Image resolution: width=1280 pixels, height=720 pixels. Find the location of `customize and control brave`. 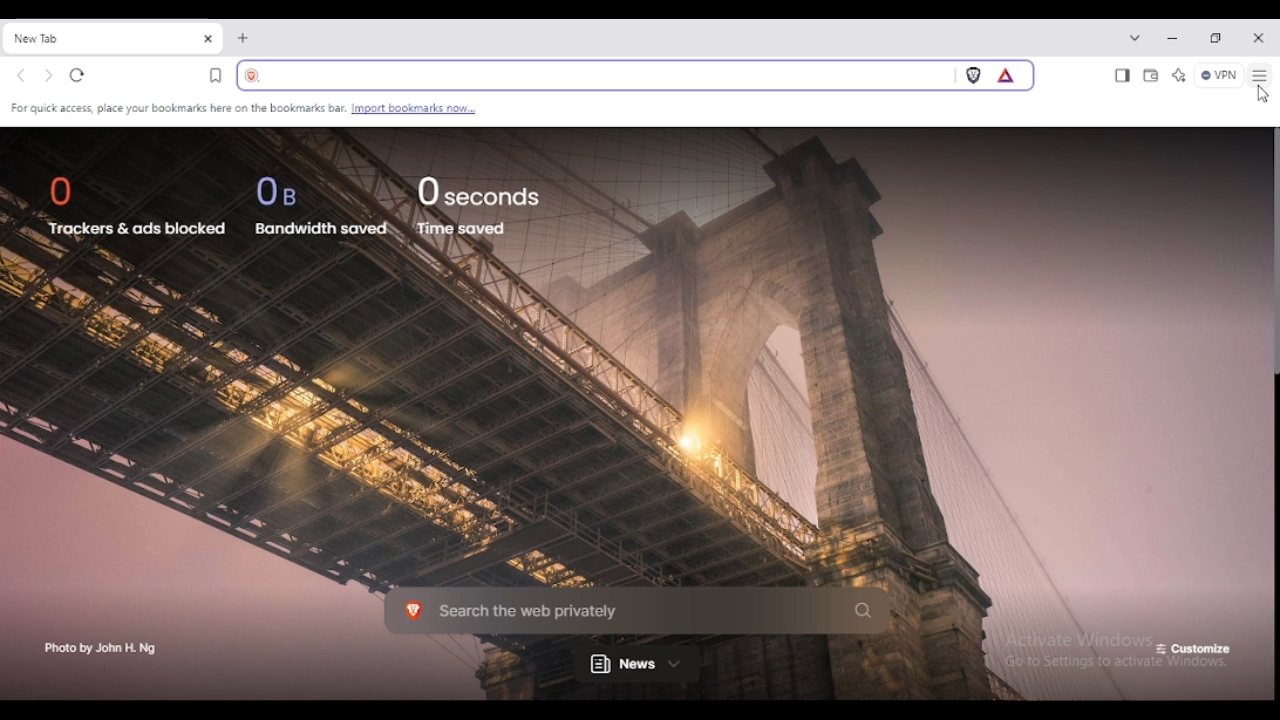

customize and control brave is located at coordinates (1261, 75).